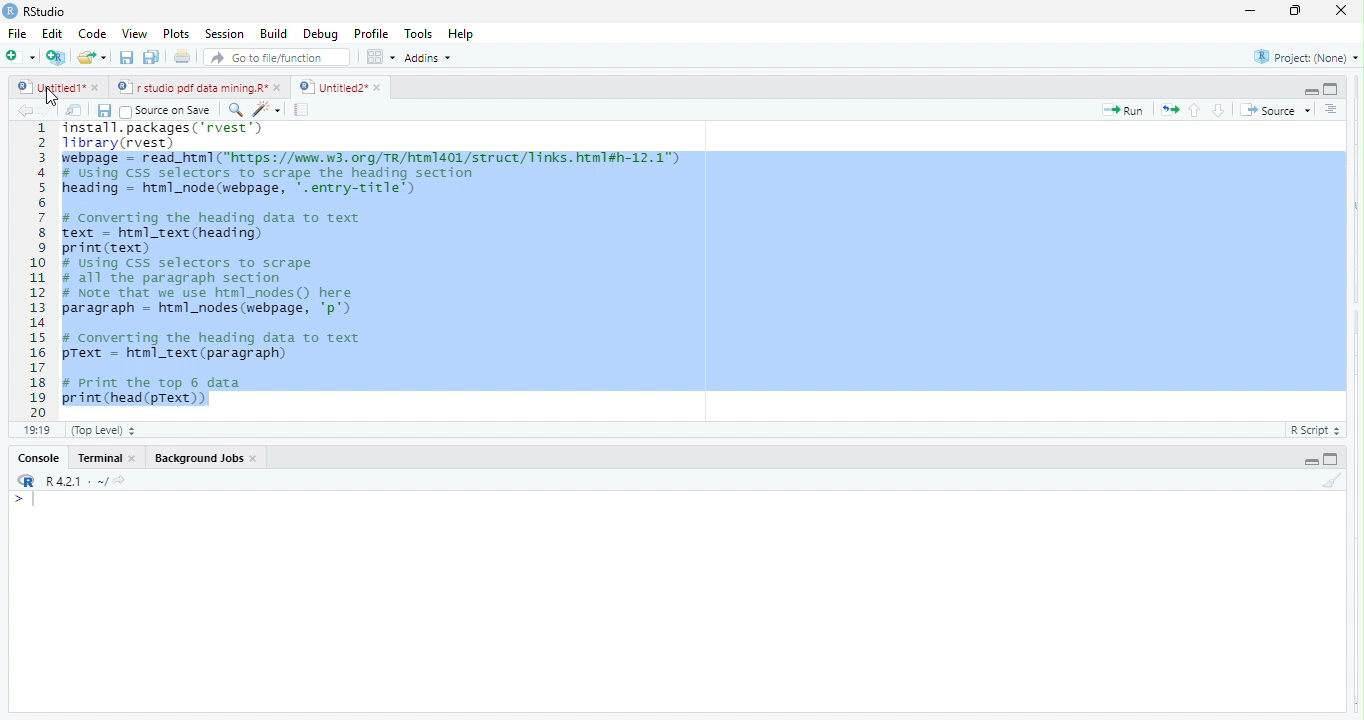 Image resolution: width=1364 pixels, height=720 pixels. I want to click on hide r script, so click(1309, 89).